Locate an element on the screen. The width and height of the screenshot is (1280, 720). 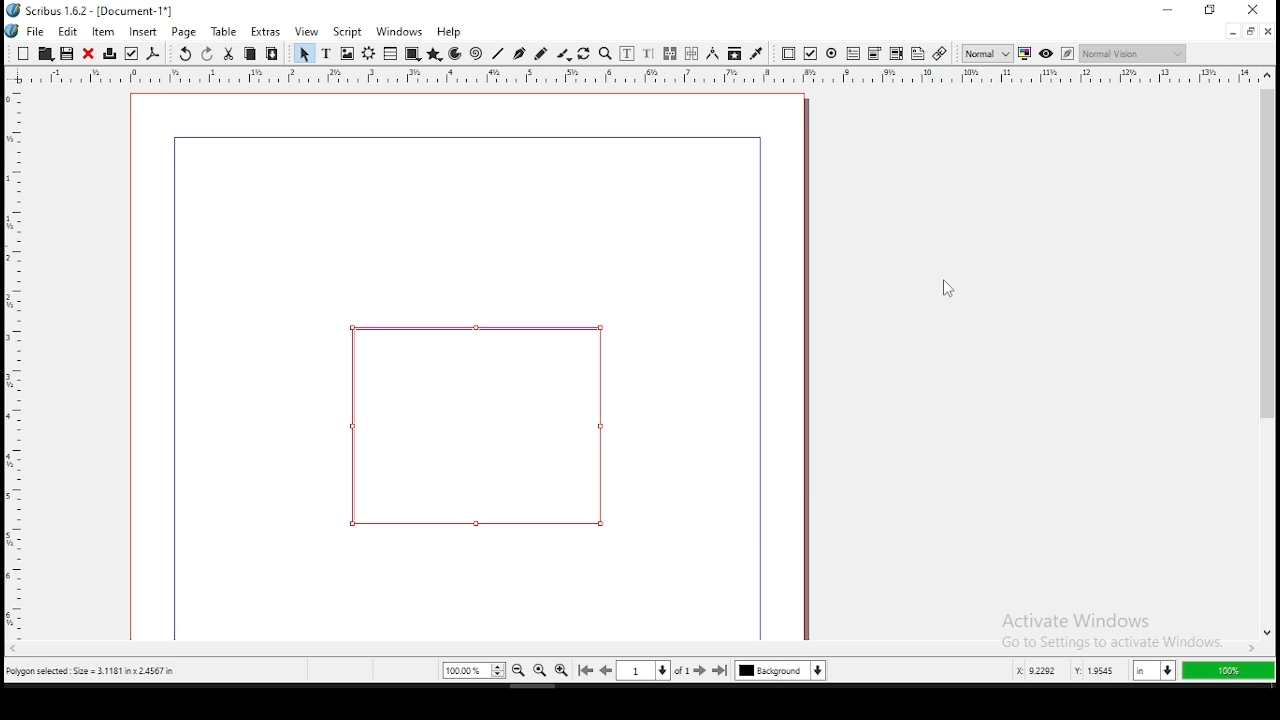
y: 2.9584 is located at coordinates (1094, 671).